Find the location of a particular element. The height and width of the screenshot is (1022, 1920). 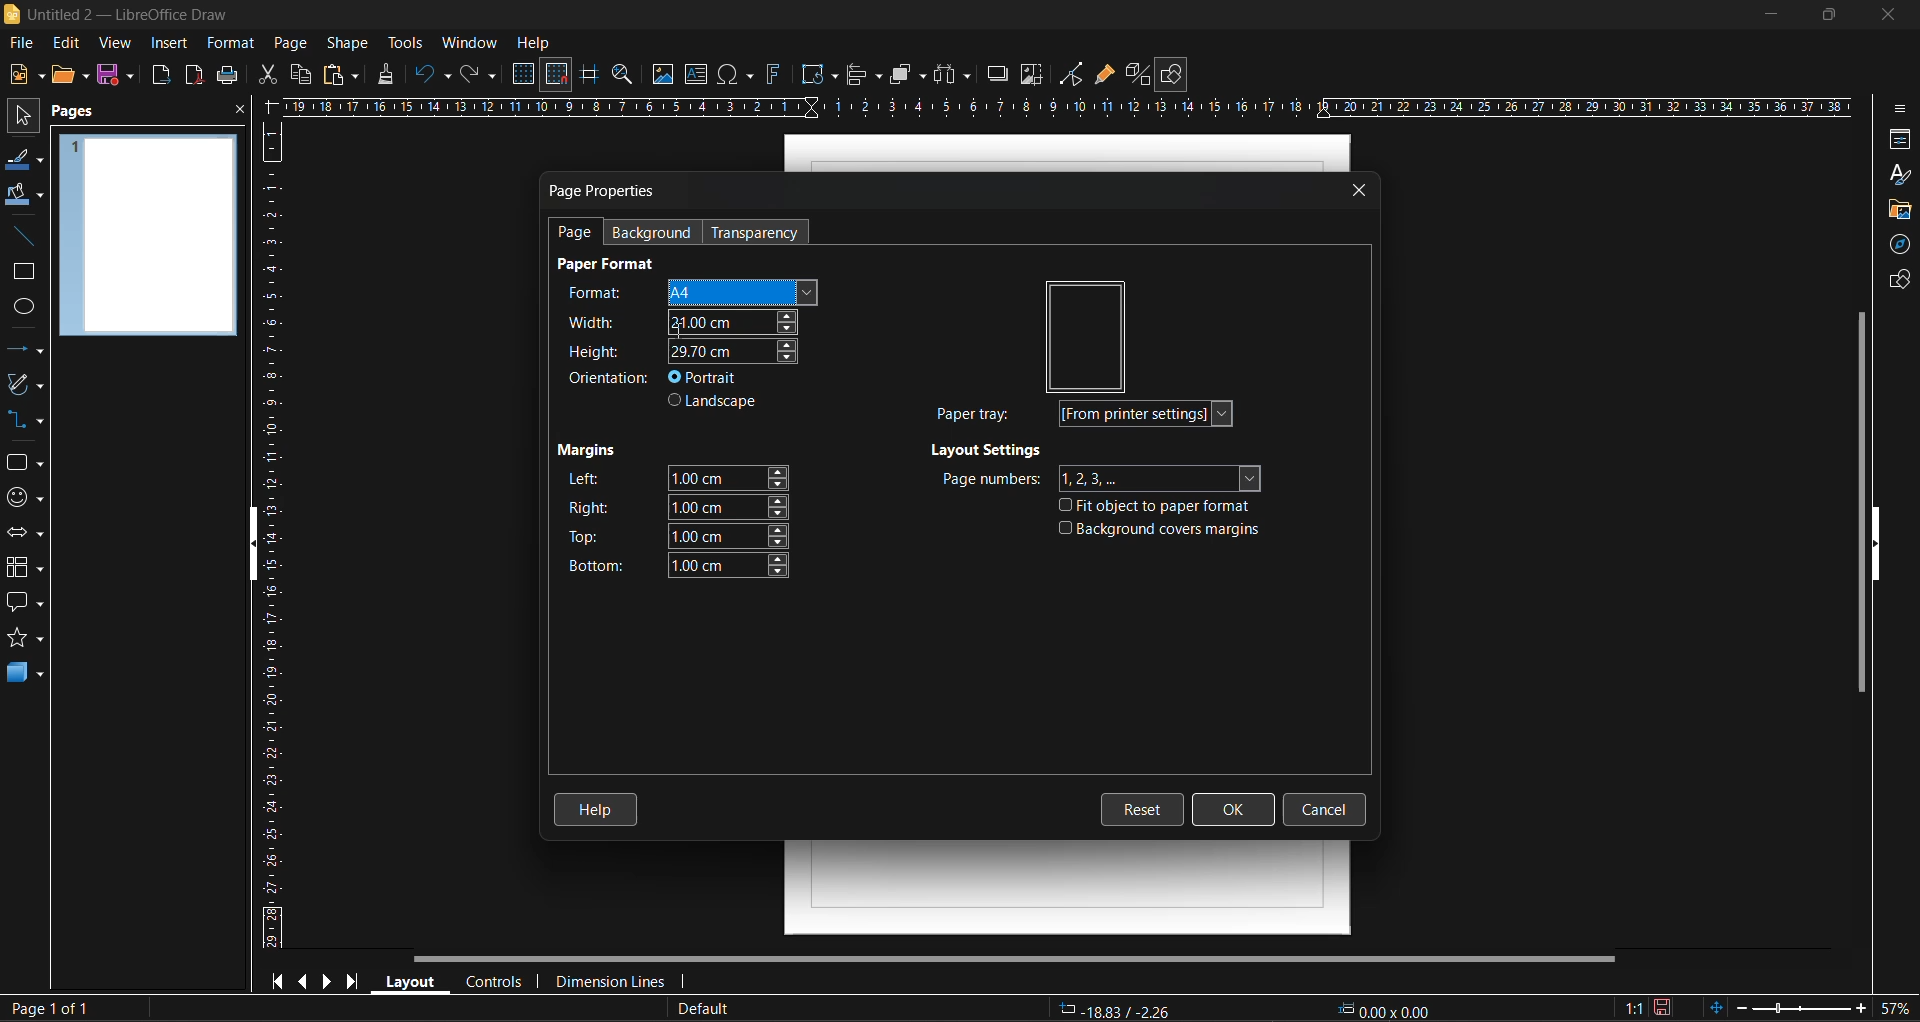

rectangle is located at coordinates (23, 274).